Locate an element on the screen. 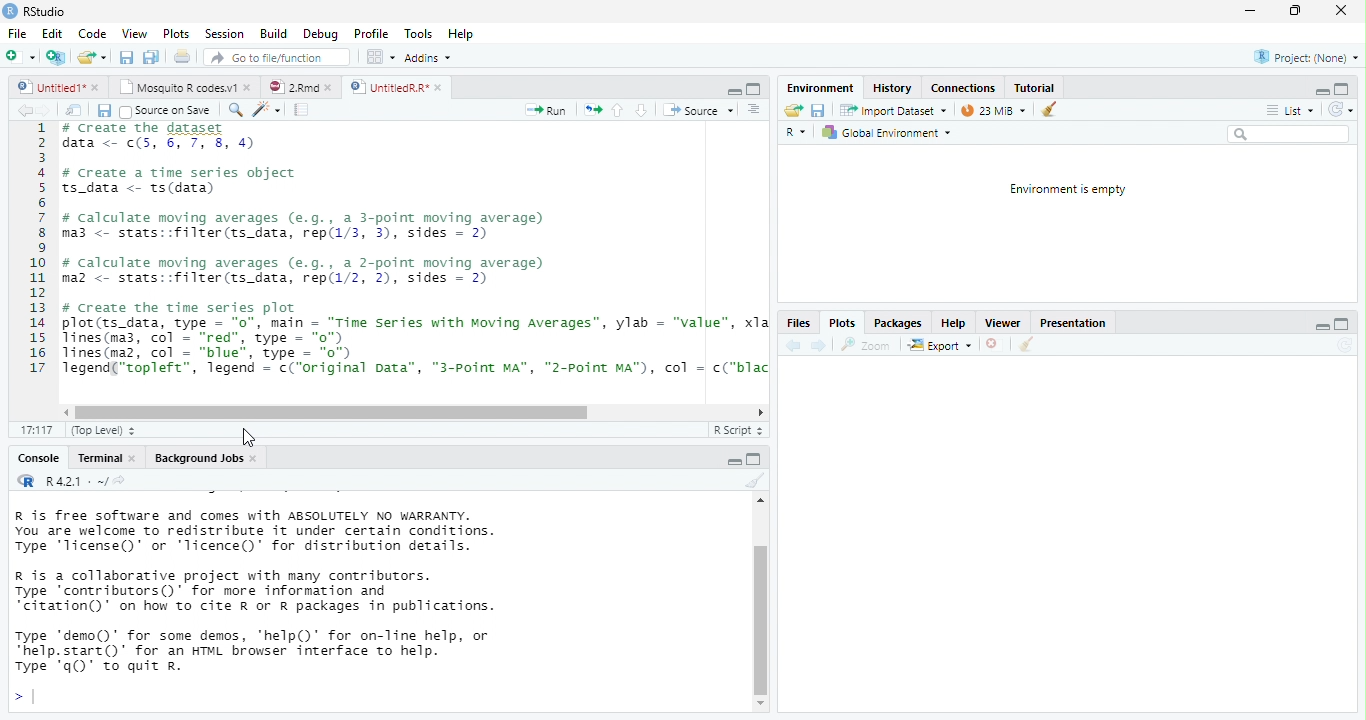  Terminal is located at coordinates (99, 458).